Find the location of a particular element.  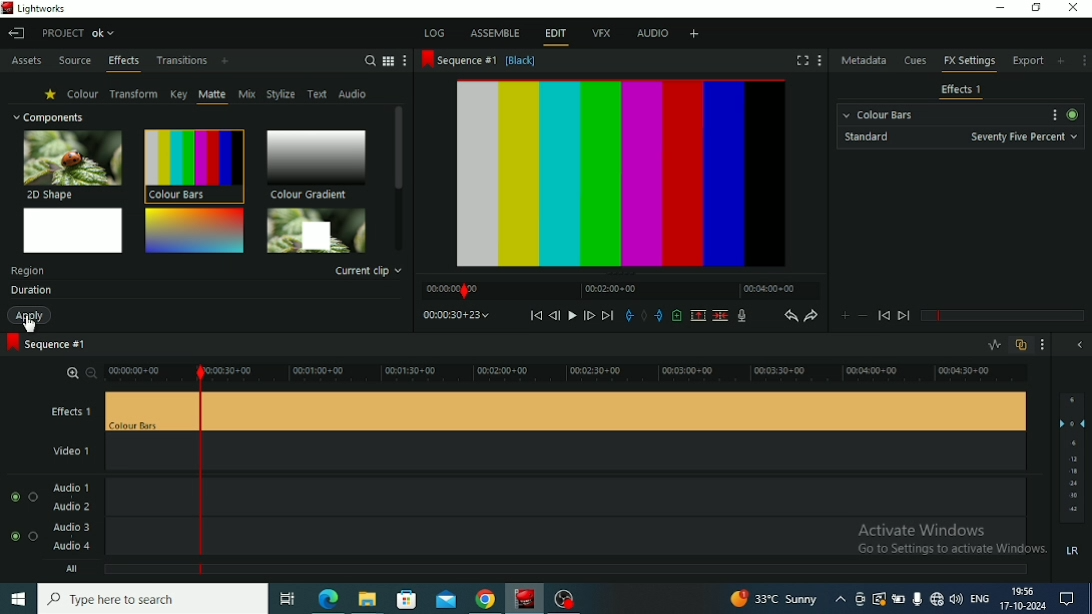

Add is located at coordinates (225, 62).